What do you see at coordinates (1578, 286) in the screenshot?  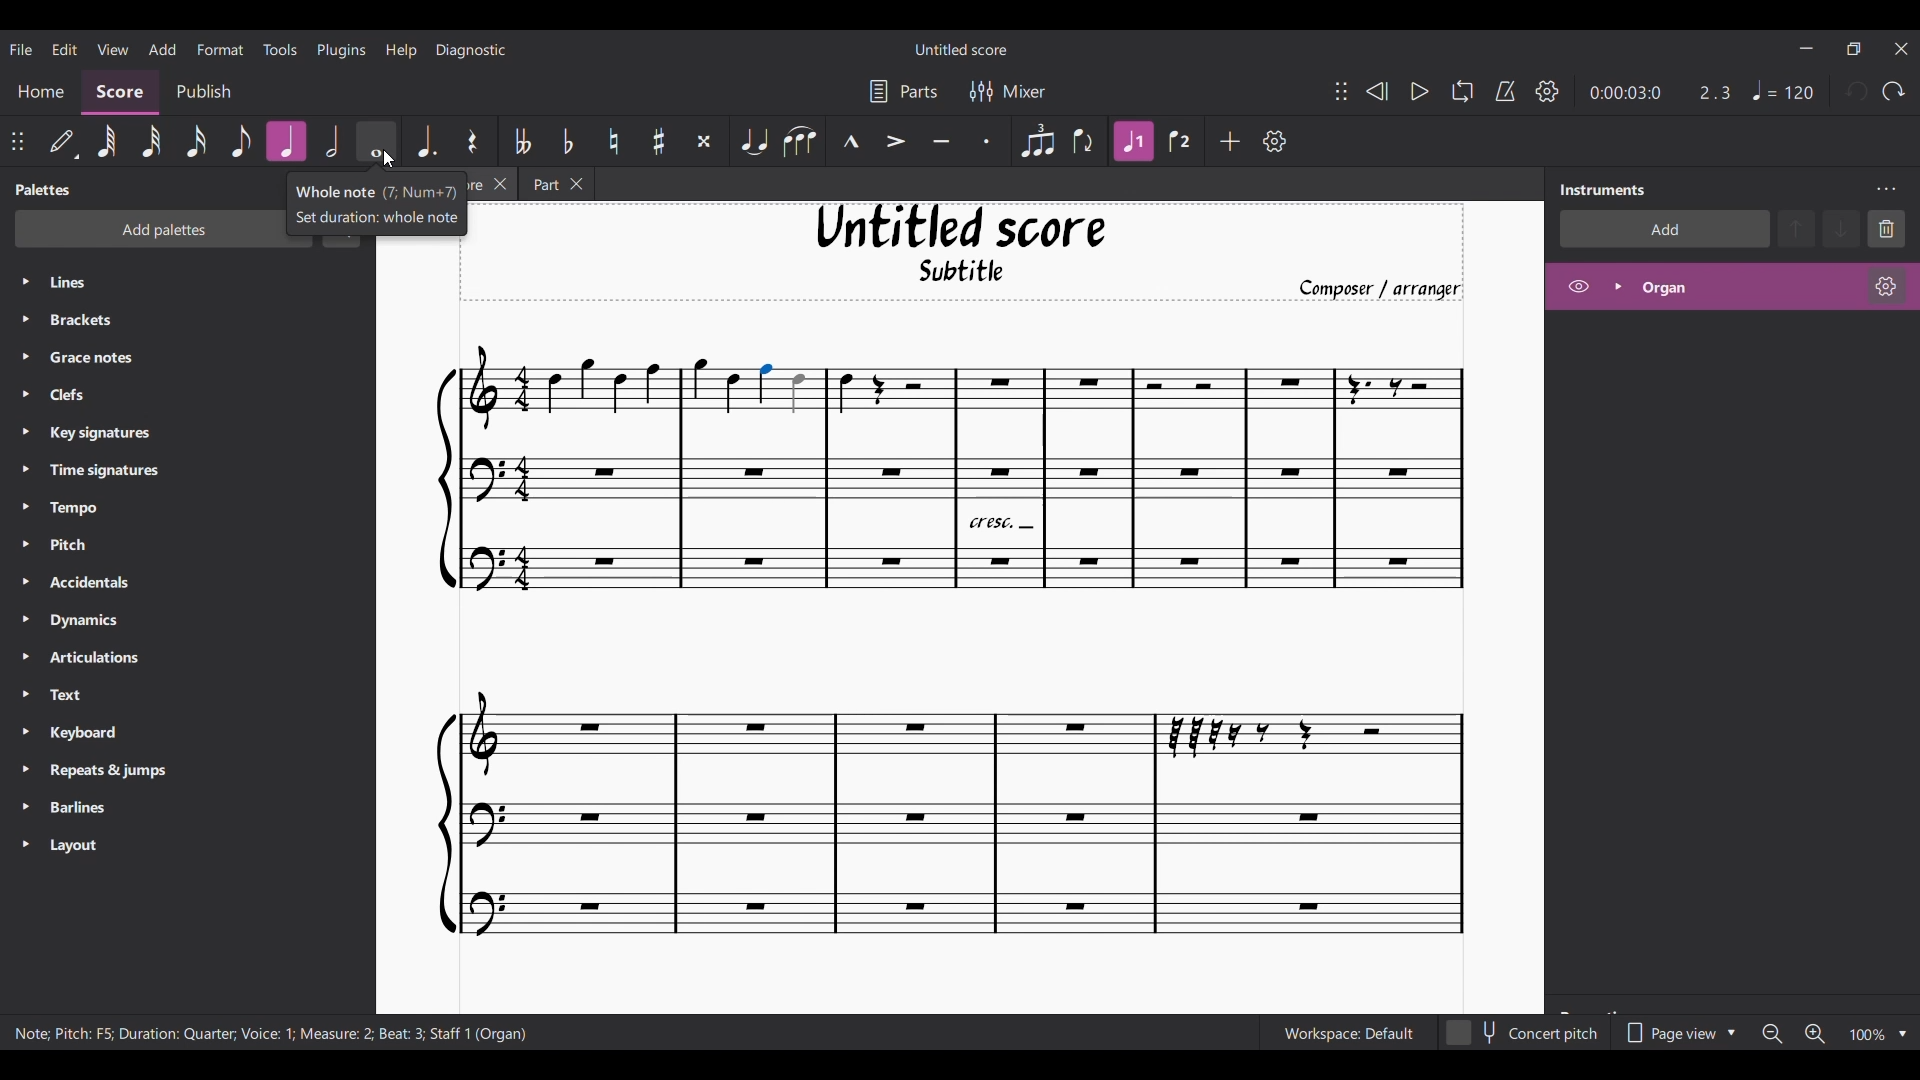 I see `Hide Organ on score` at bounding box center [1578, 286].